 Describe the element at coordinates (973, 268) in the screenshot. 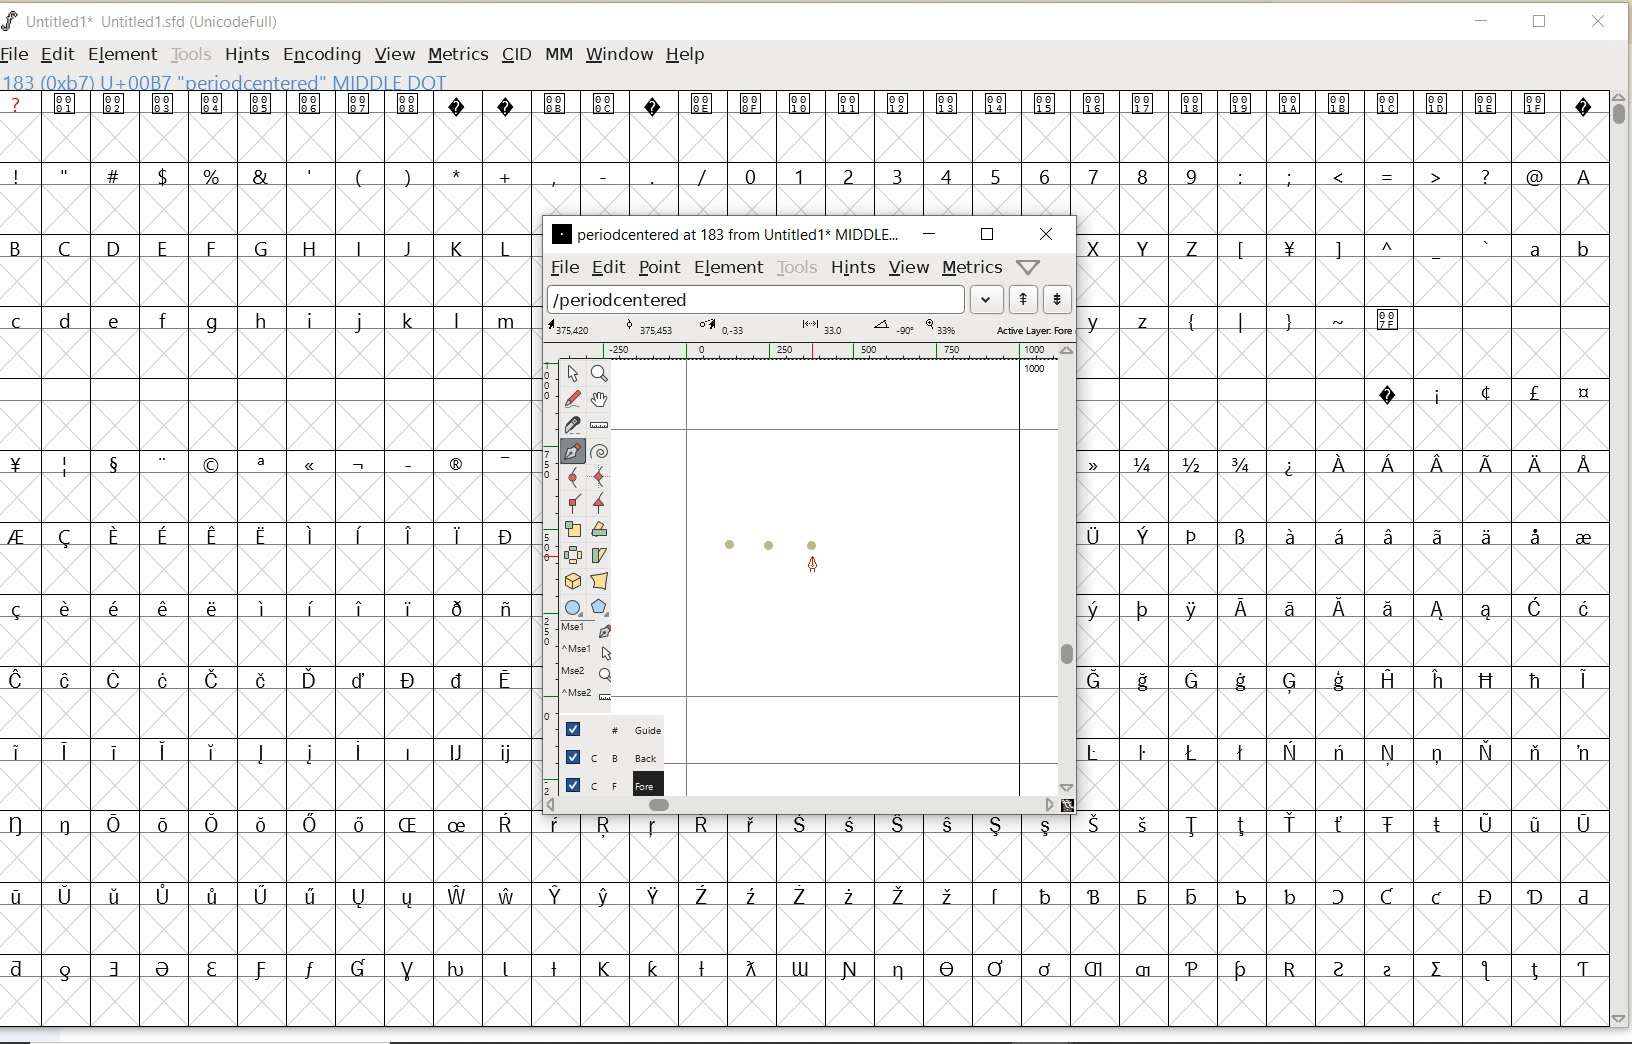

I see `metrics` at that location.